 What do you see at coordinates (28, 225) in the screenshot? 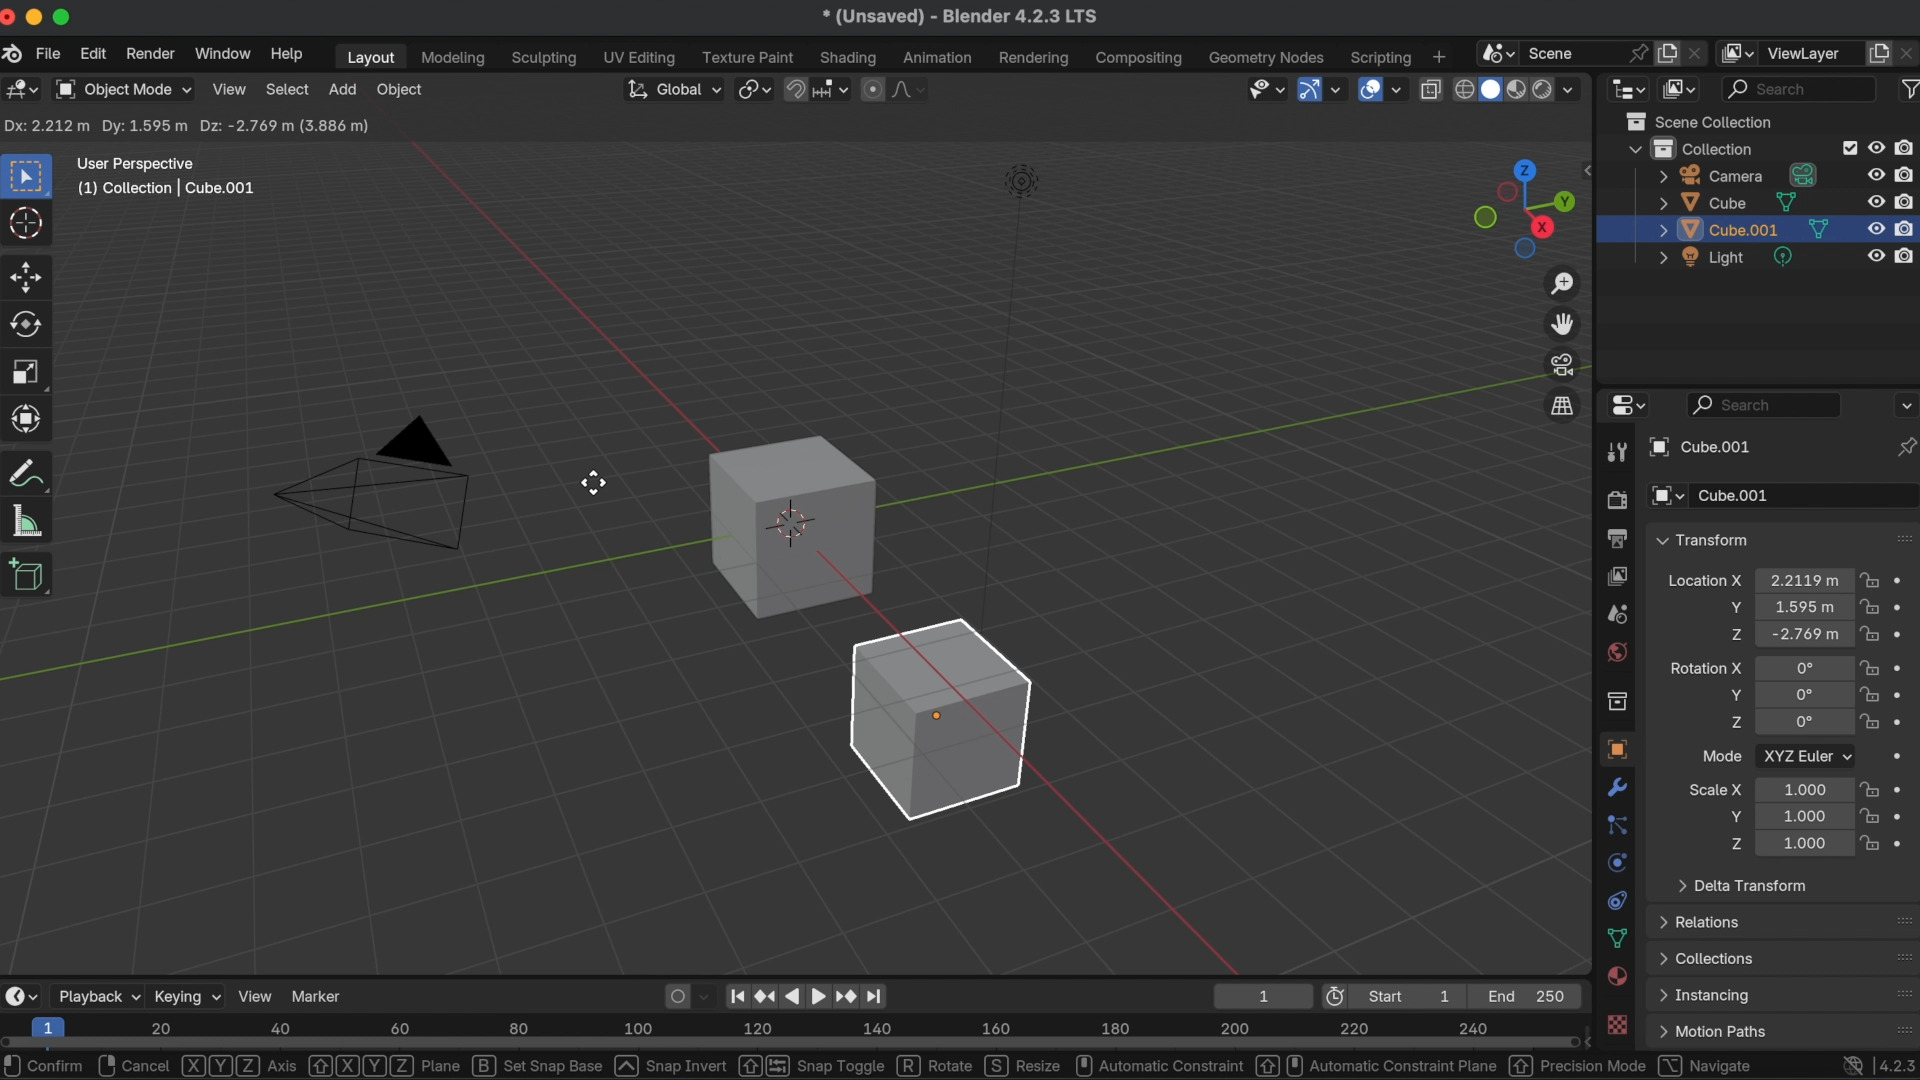
I see `cursor` at bounding box center [28, 225].